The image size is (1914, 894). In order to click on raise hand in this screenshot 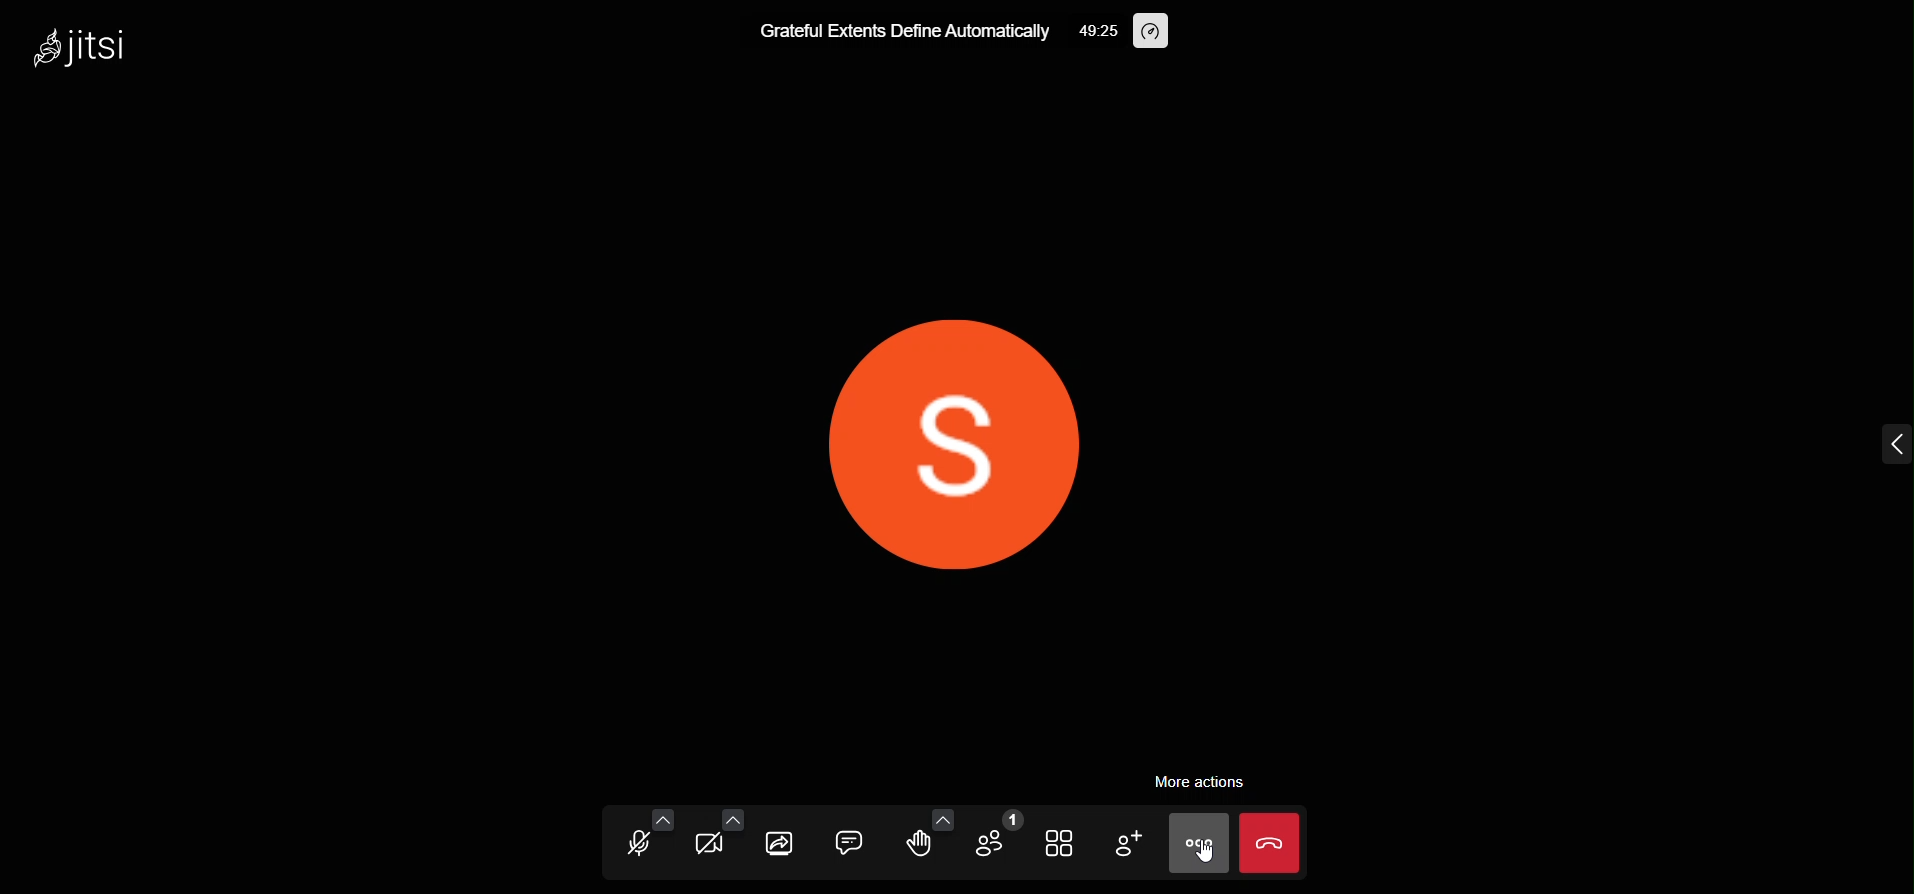, I will do `click(916, 846)`.